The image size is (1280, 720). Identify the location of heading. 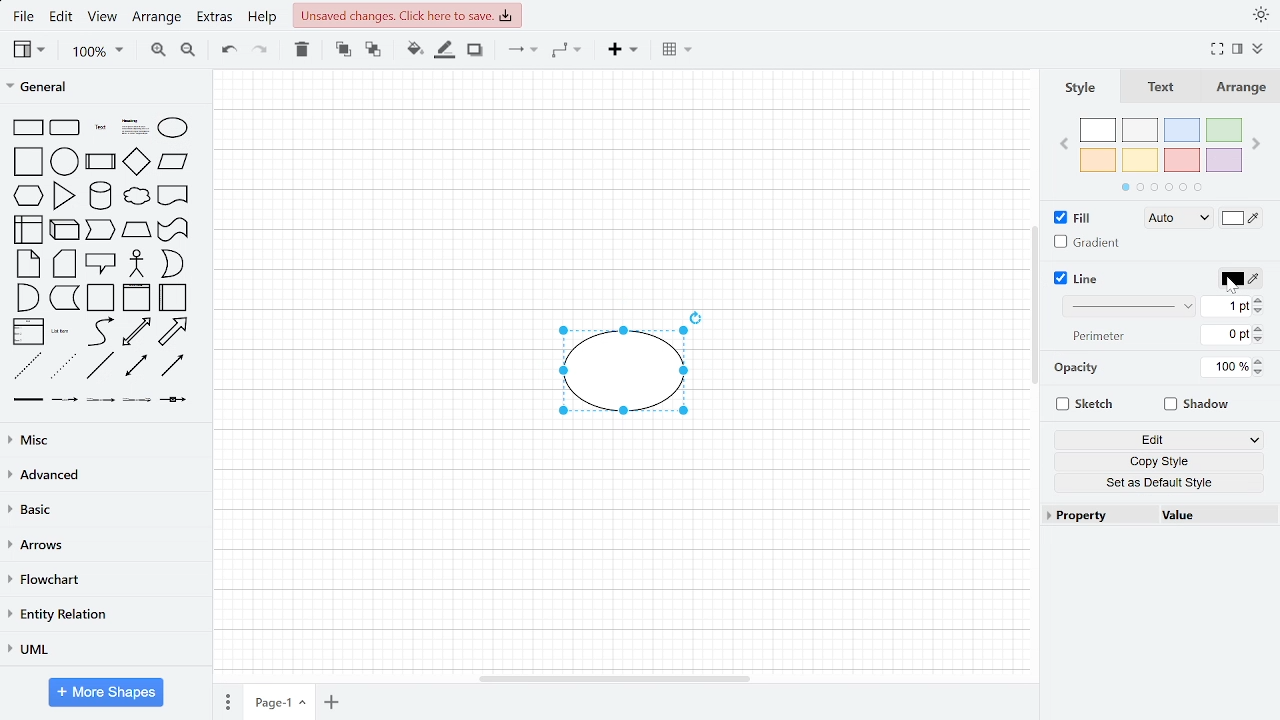
(132, 129).